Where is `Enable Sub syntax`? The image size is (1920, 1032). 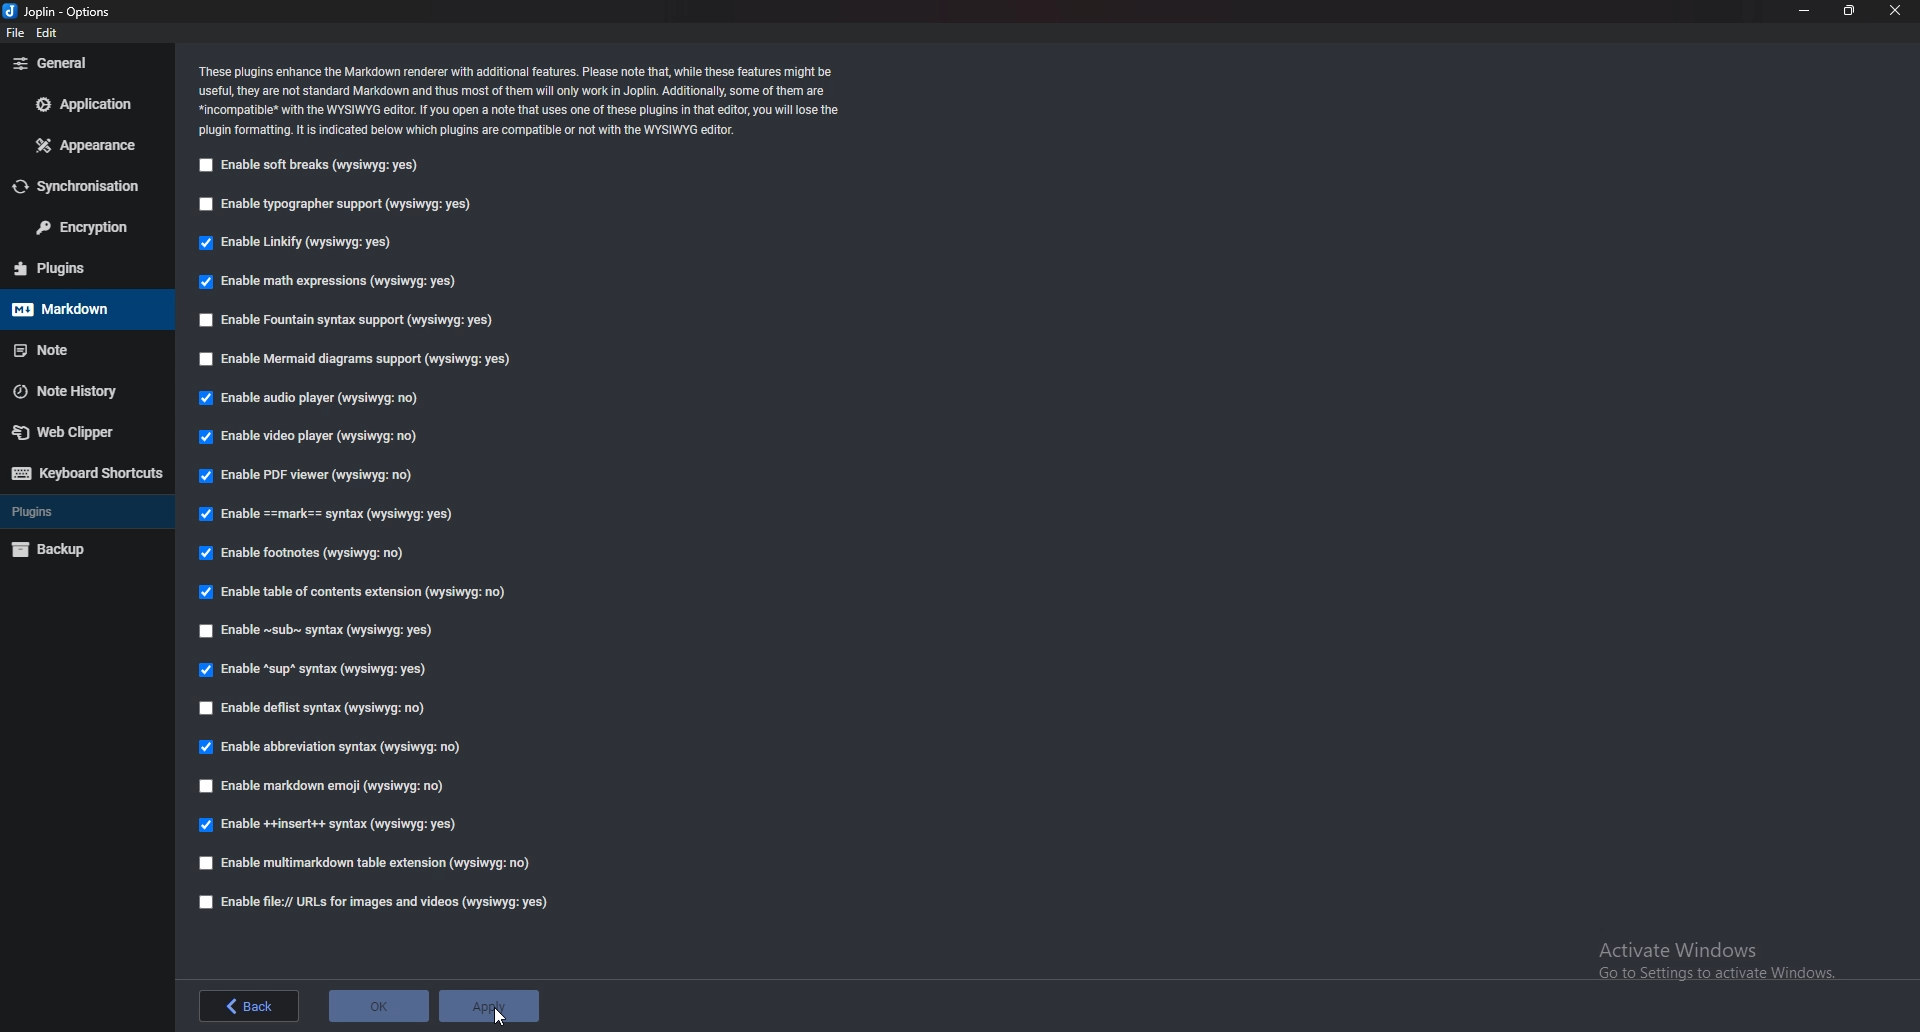
Enable Sub syntax is located at coordinates (319, 628).